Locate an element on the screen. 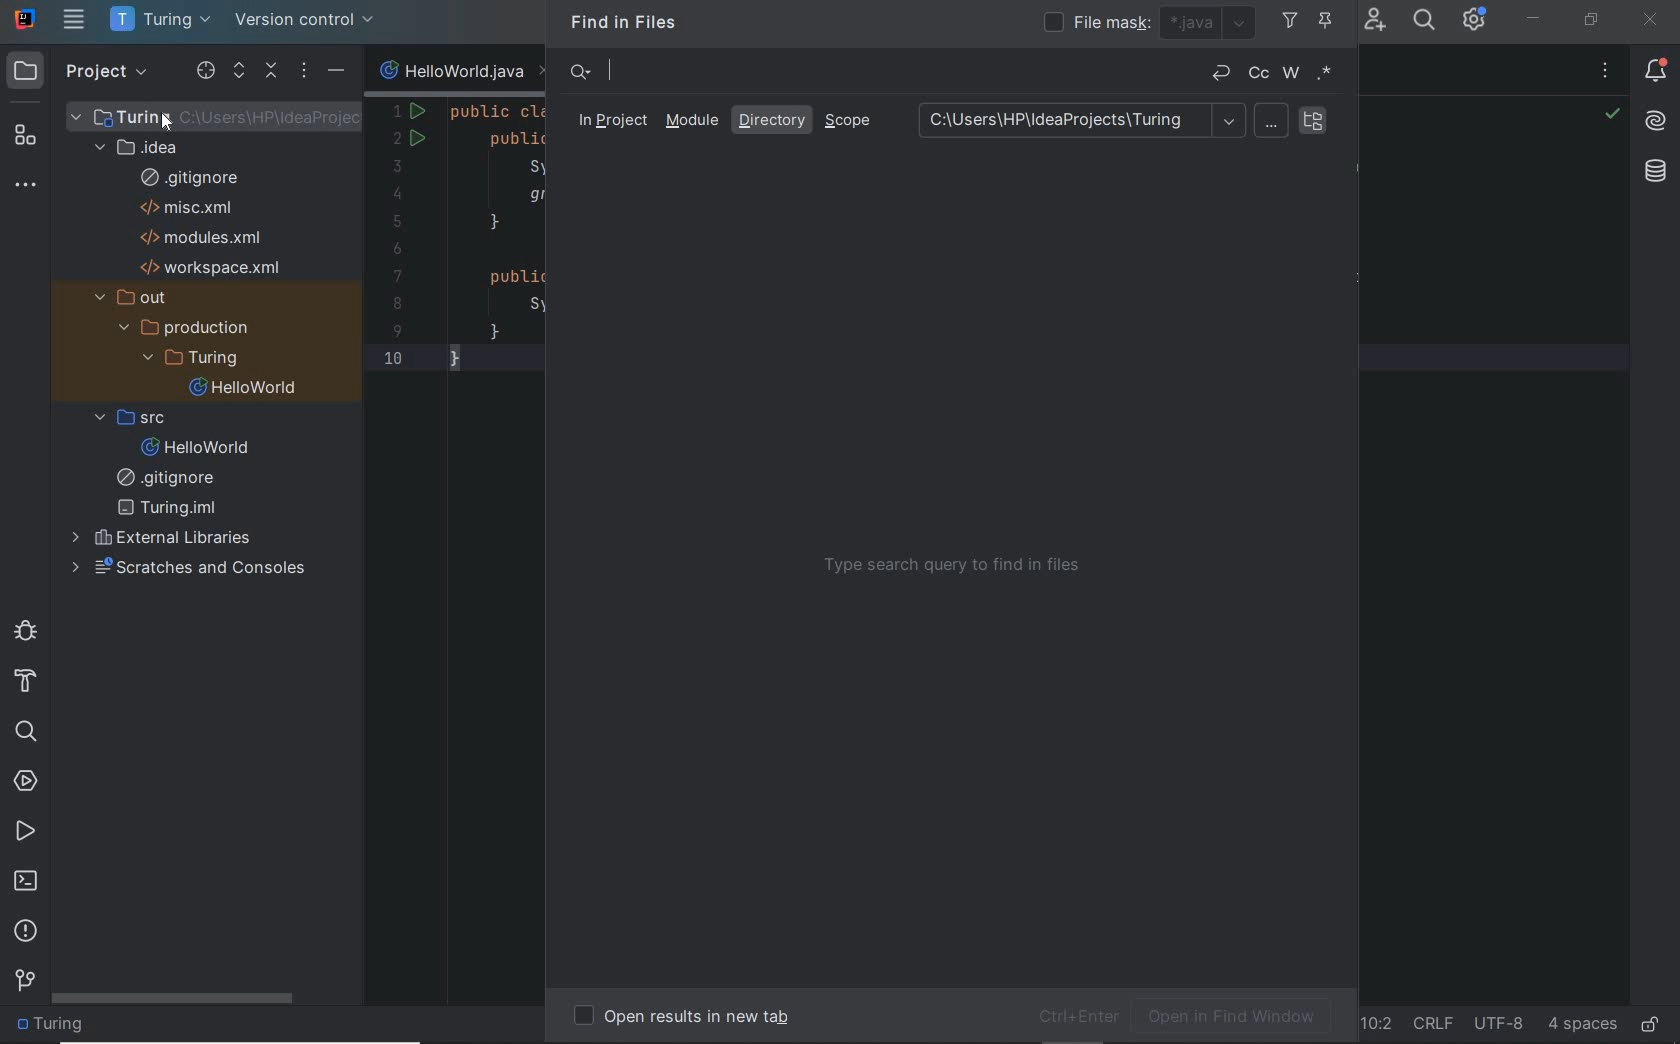  search is located at coordinates (29, 731).